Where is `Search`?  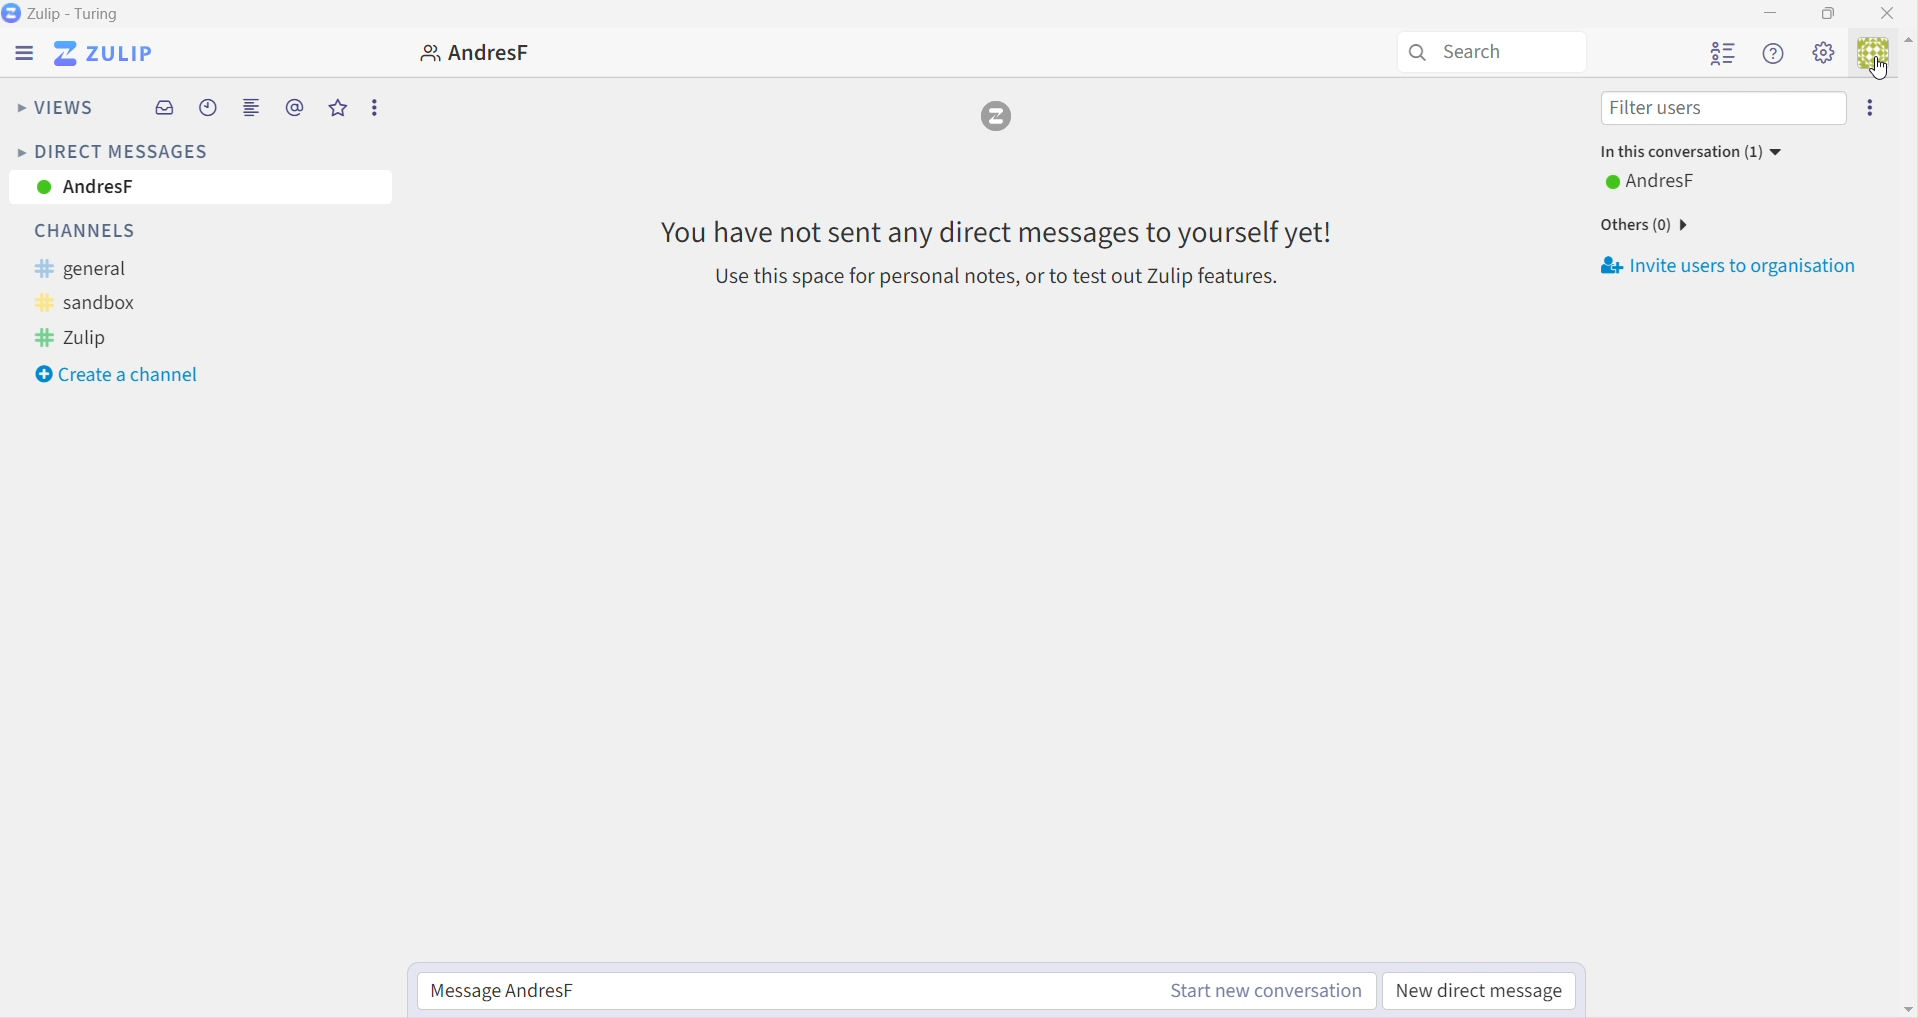
Search is located at coordinates (1486, 51).